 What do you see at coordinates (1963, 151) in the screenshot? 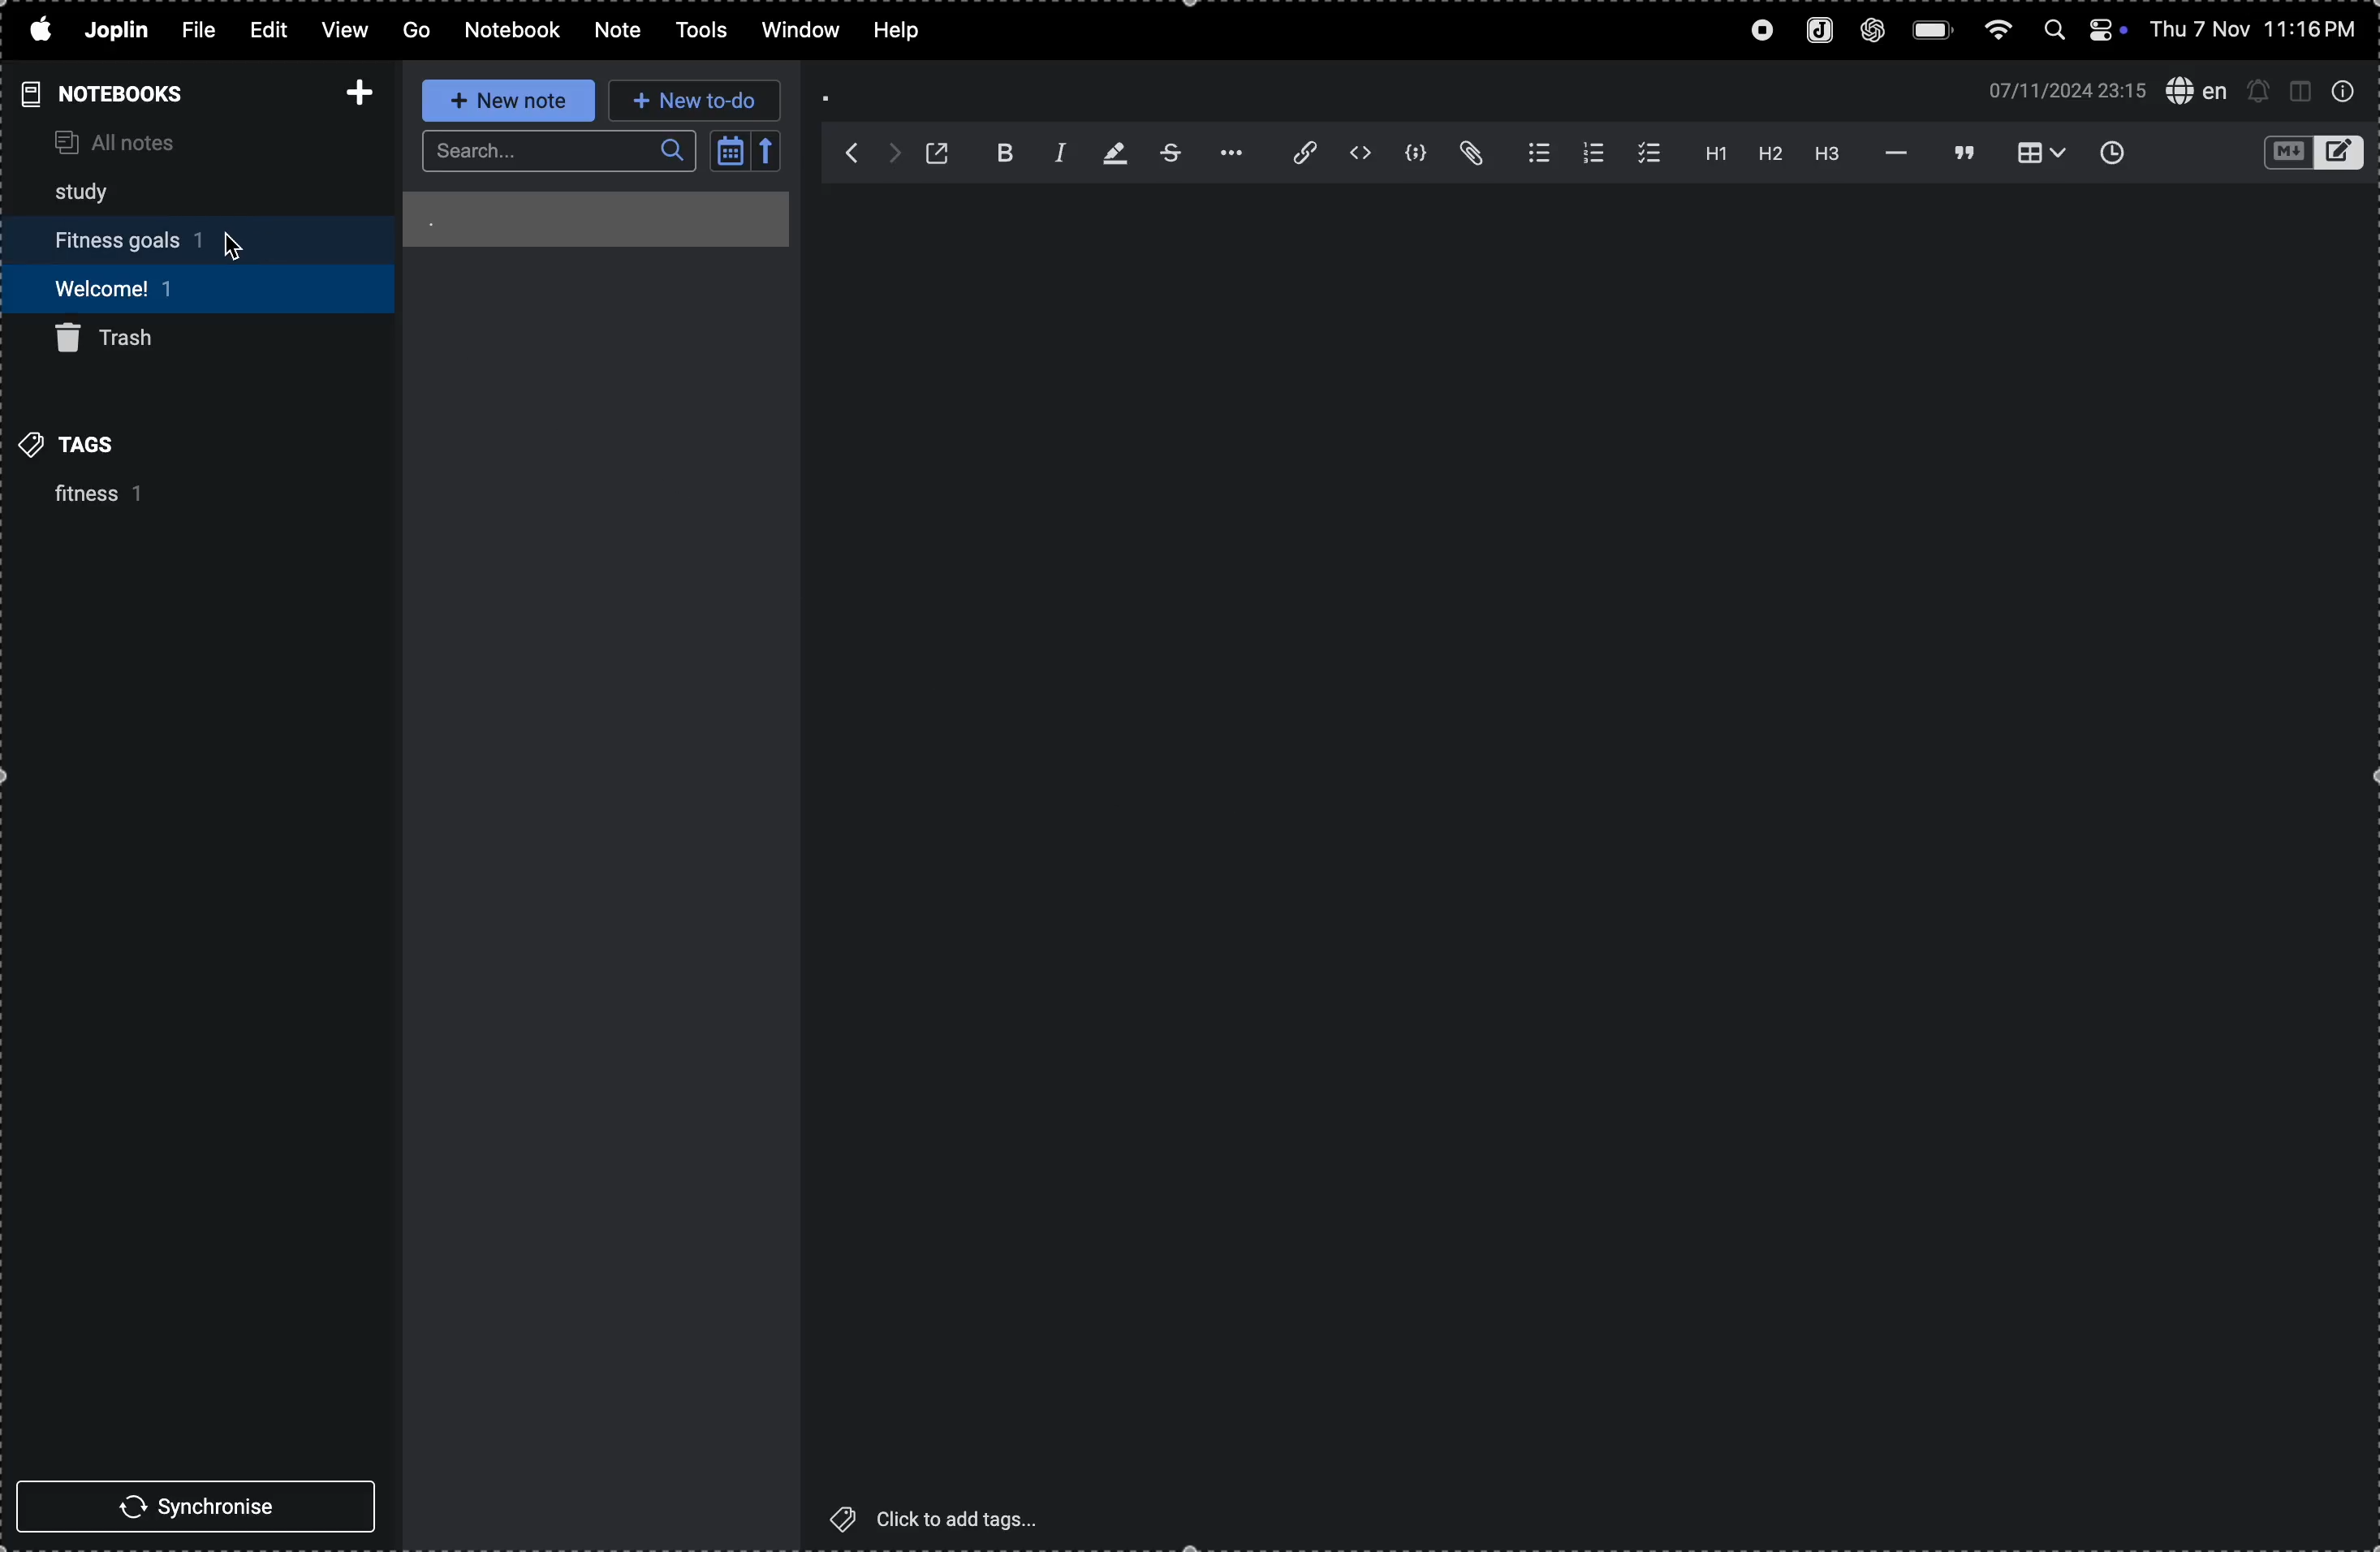
I see `black quote` at bounding box center [1963, 151].